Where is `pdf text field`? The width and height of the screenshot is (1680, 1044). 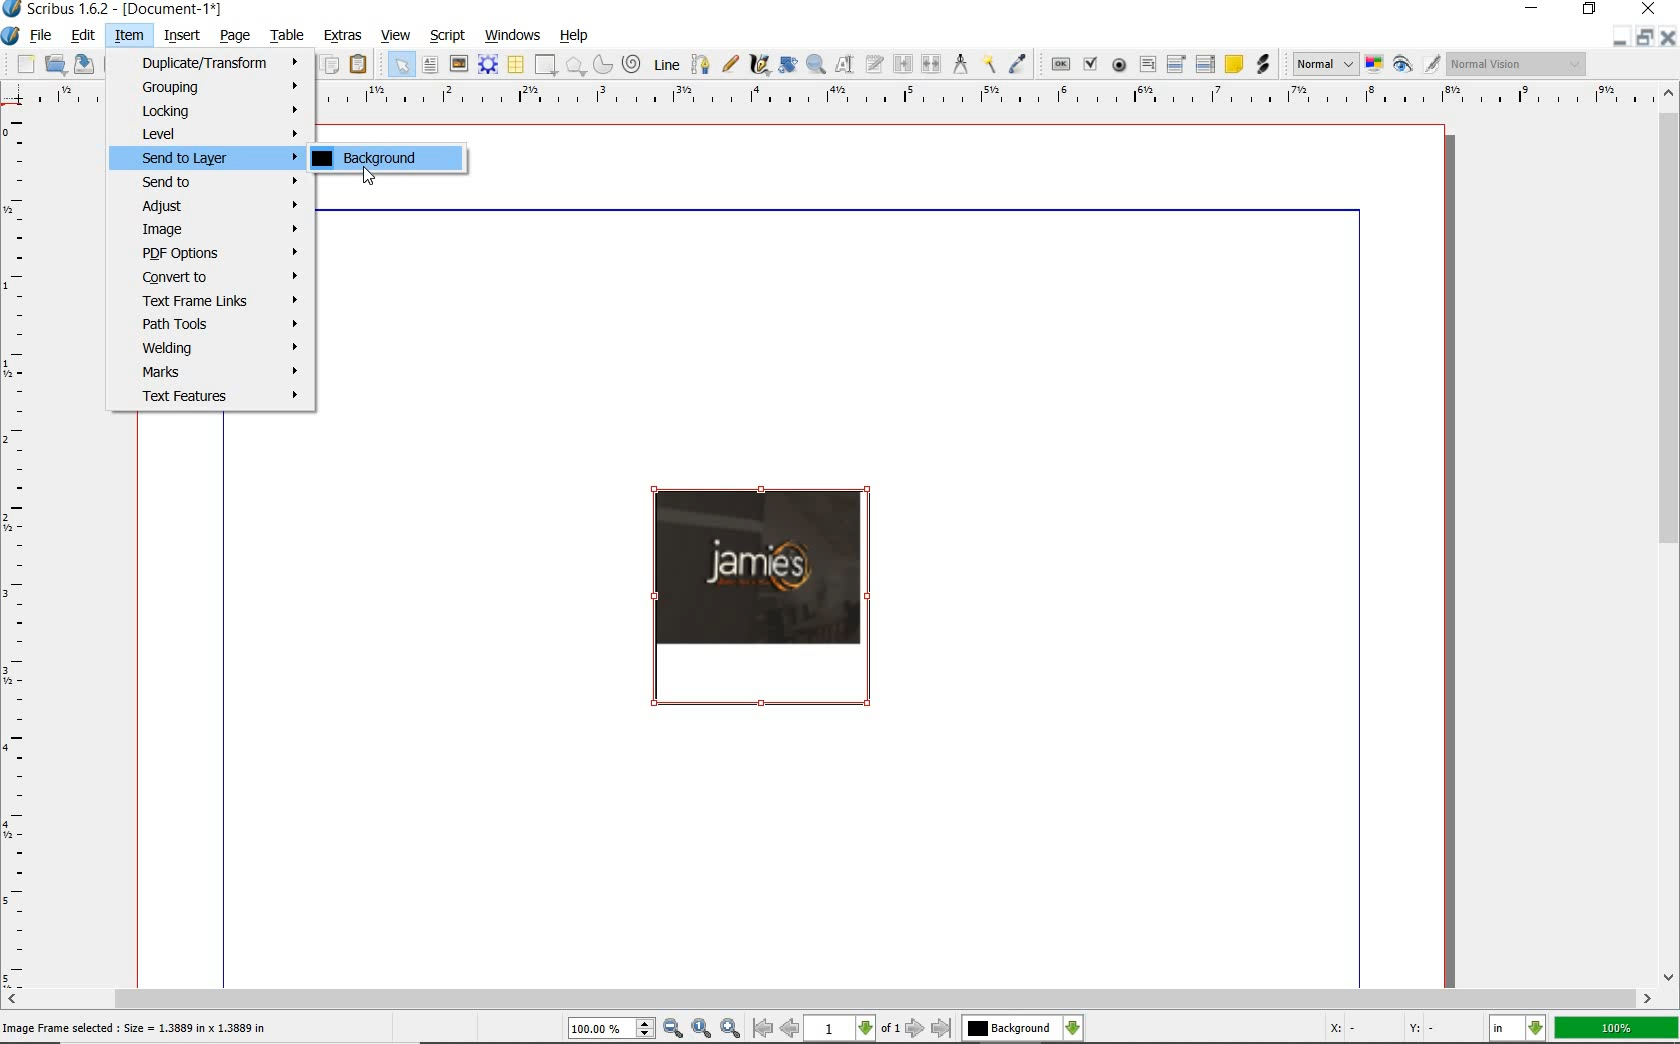 pdf text field is located at coordinates (1146, 64).